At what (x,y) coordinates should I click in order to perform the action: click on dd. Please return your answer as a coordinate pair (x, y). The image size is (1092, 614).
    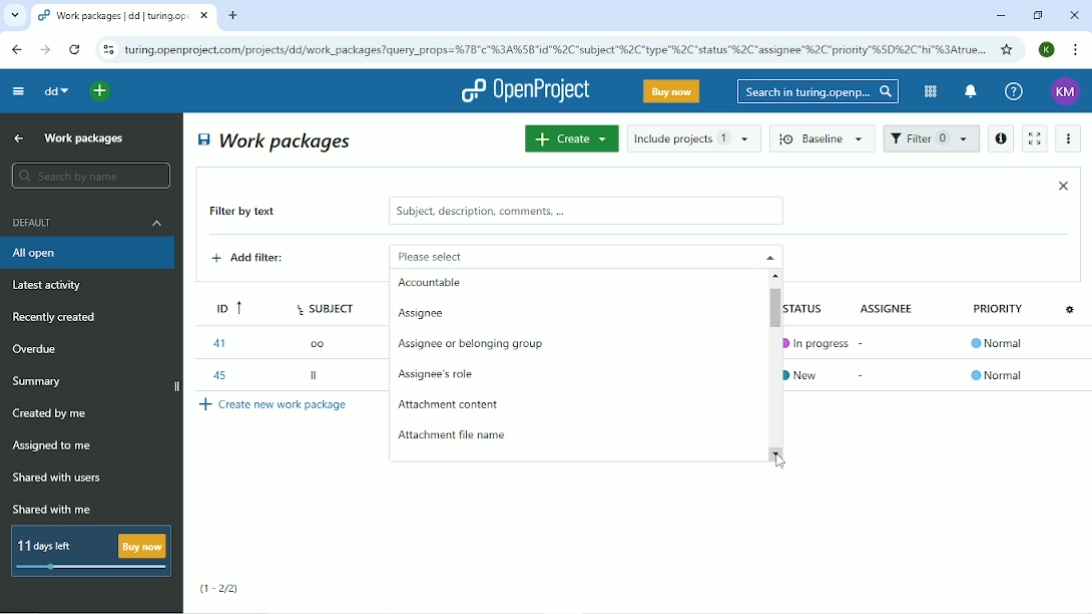
    Looking at the image, I should click on (55, 91).